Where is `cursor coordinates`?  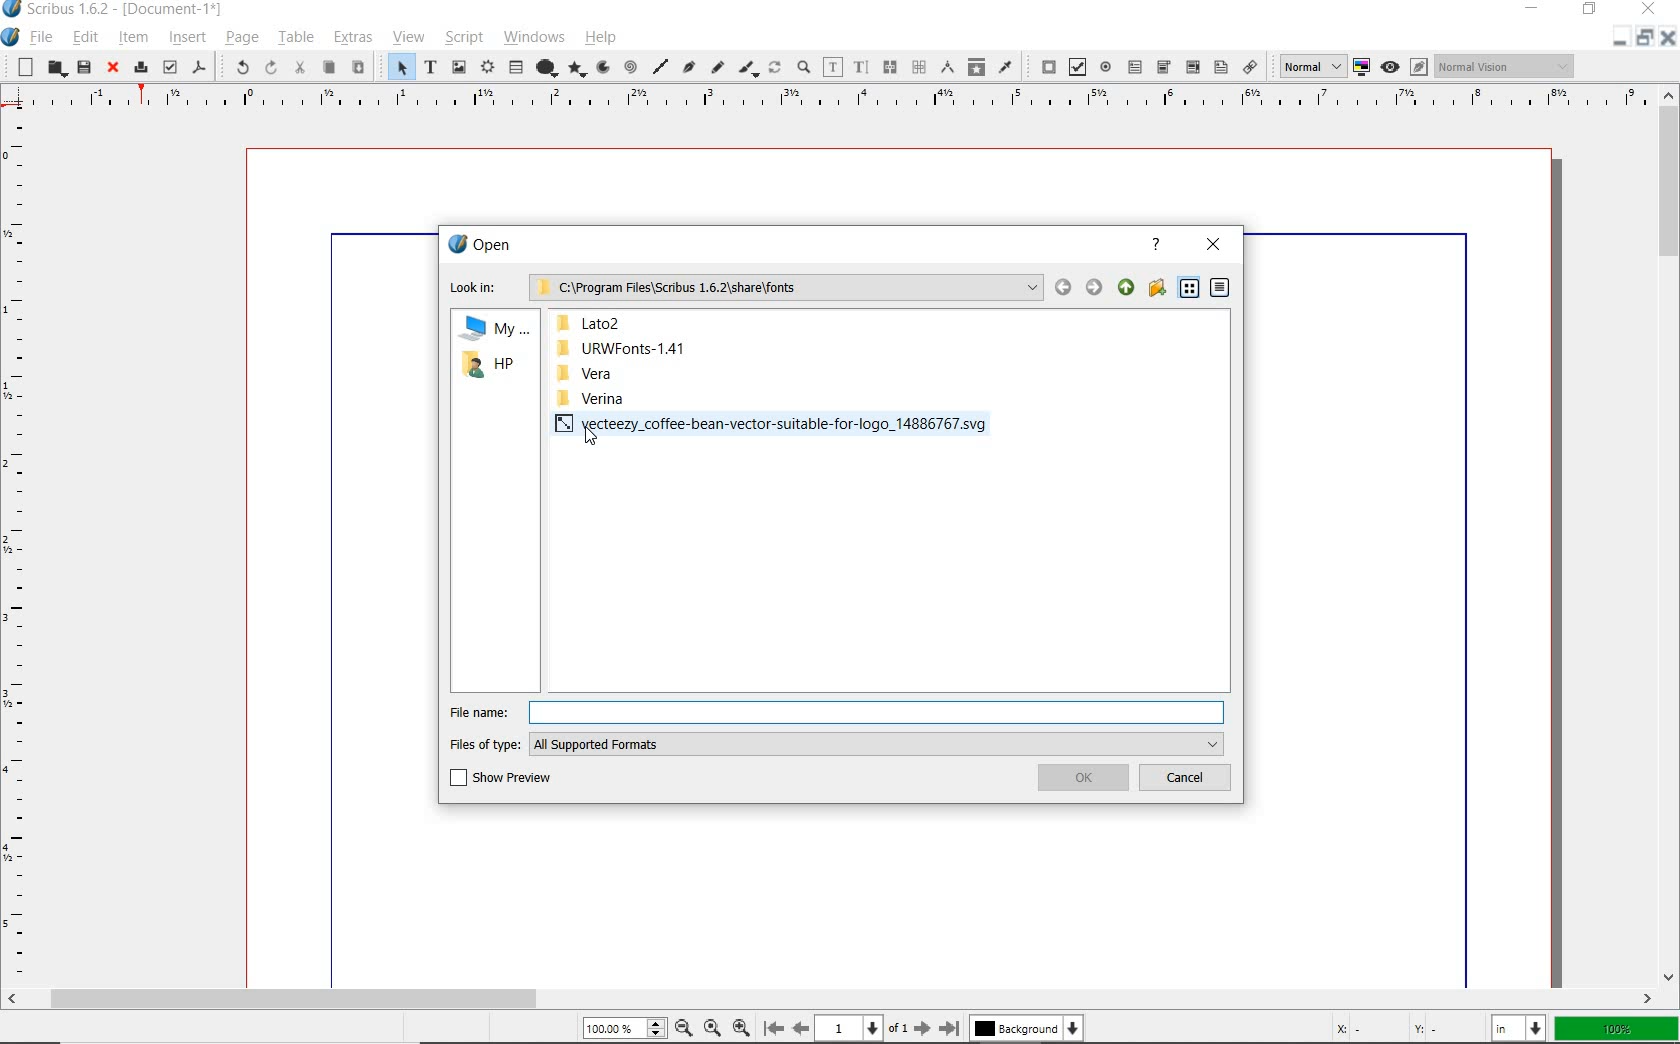
cursor coordinates is located at coordinates (1405, 1029).